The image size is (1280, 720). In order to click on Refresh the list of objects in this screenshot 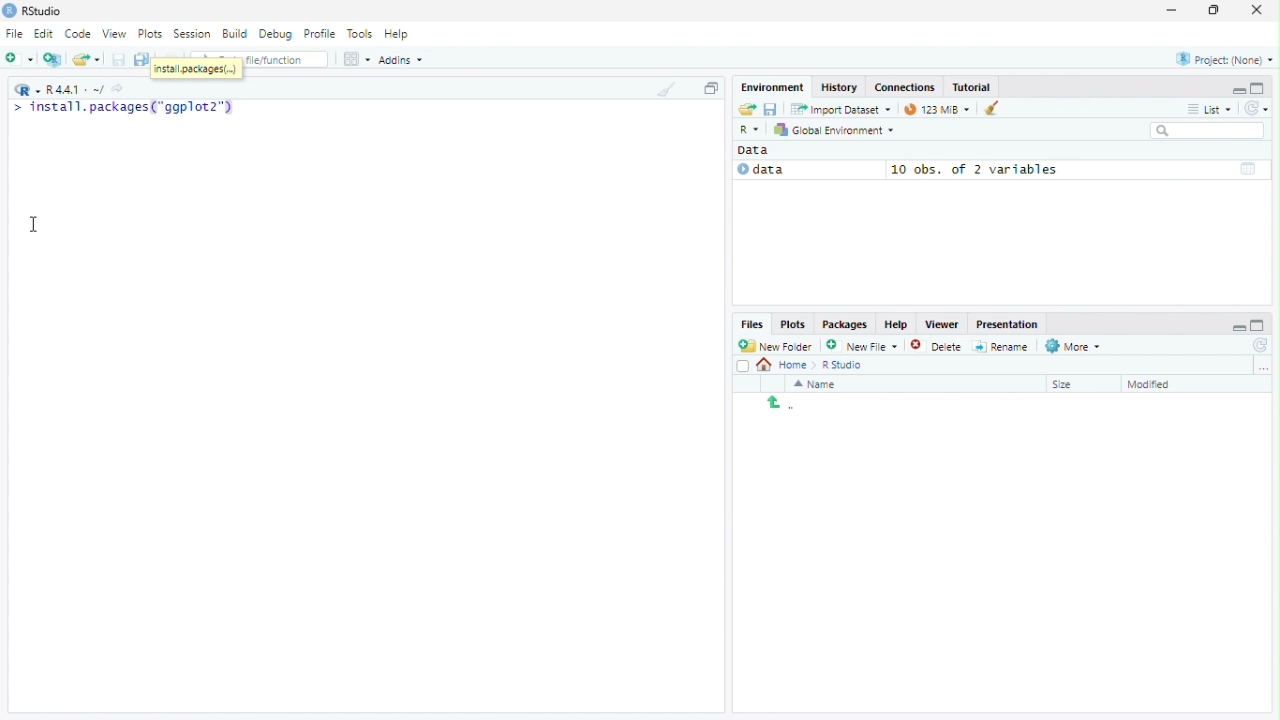, I will do `click(1256, 107)`.